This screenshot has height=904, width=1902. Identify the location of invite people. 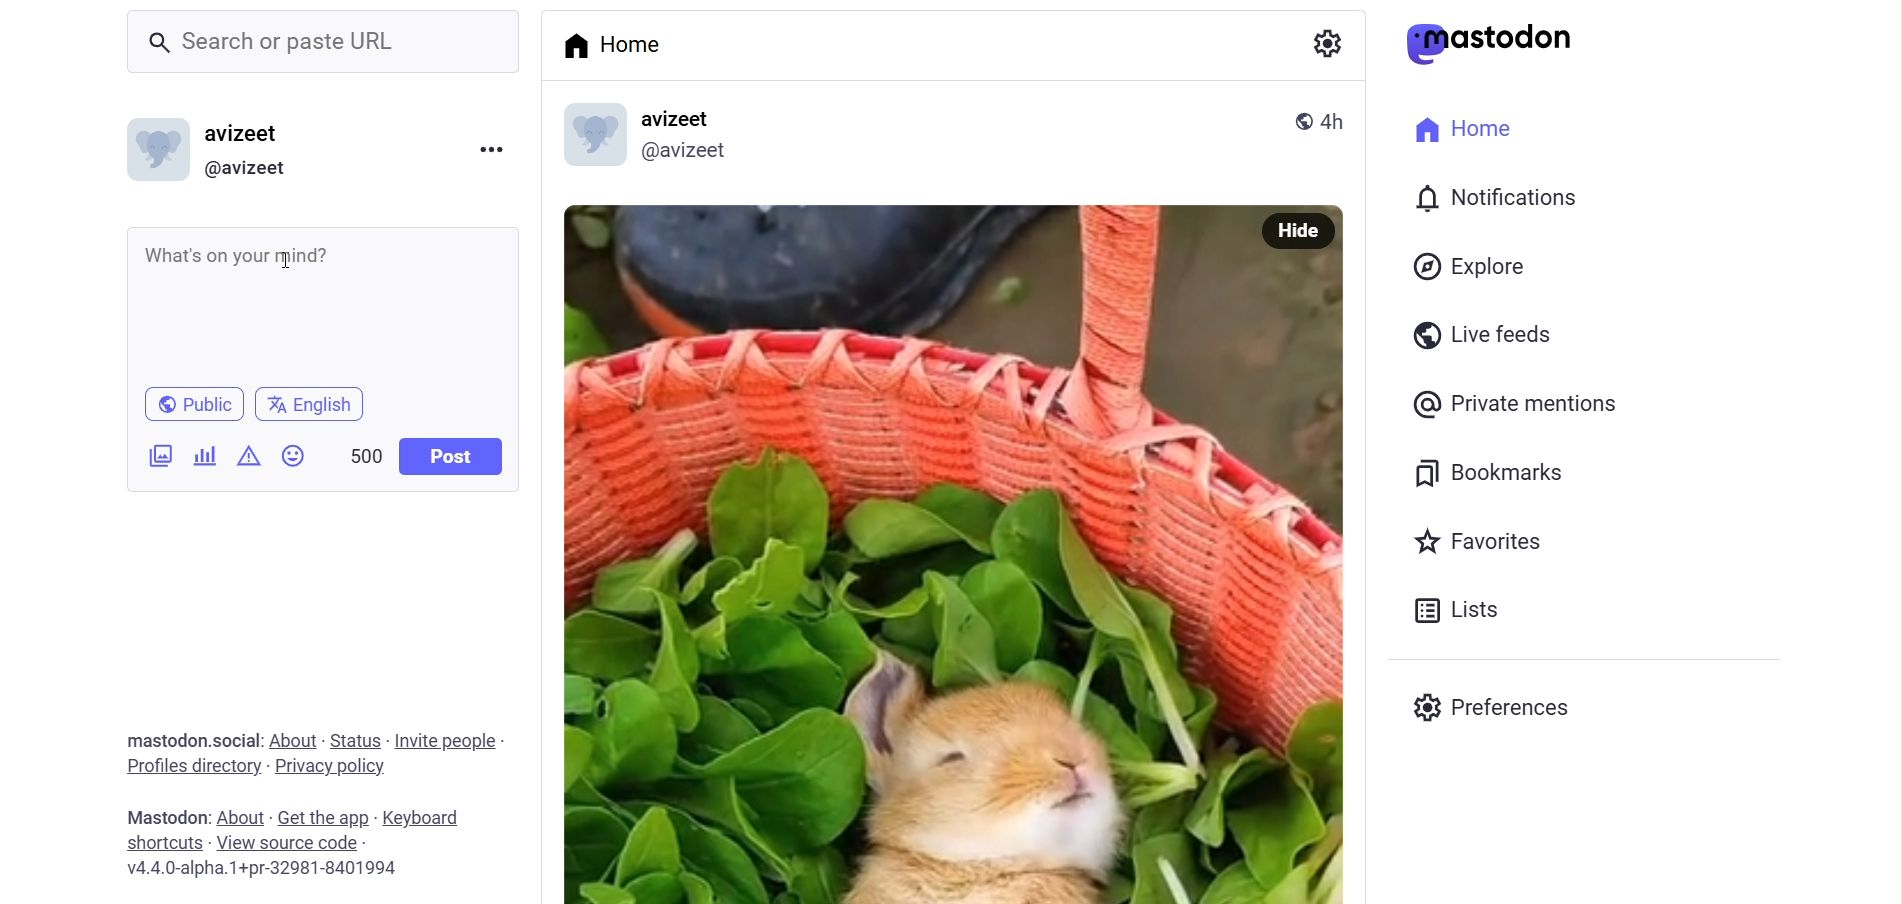
(452, 738).